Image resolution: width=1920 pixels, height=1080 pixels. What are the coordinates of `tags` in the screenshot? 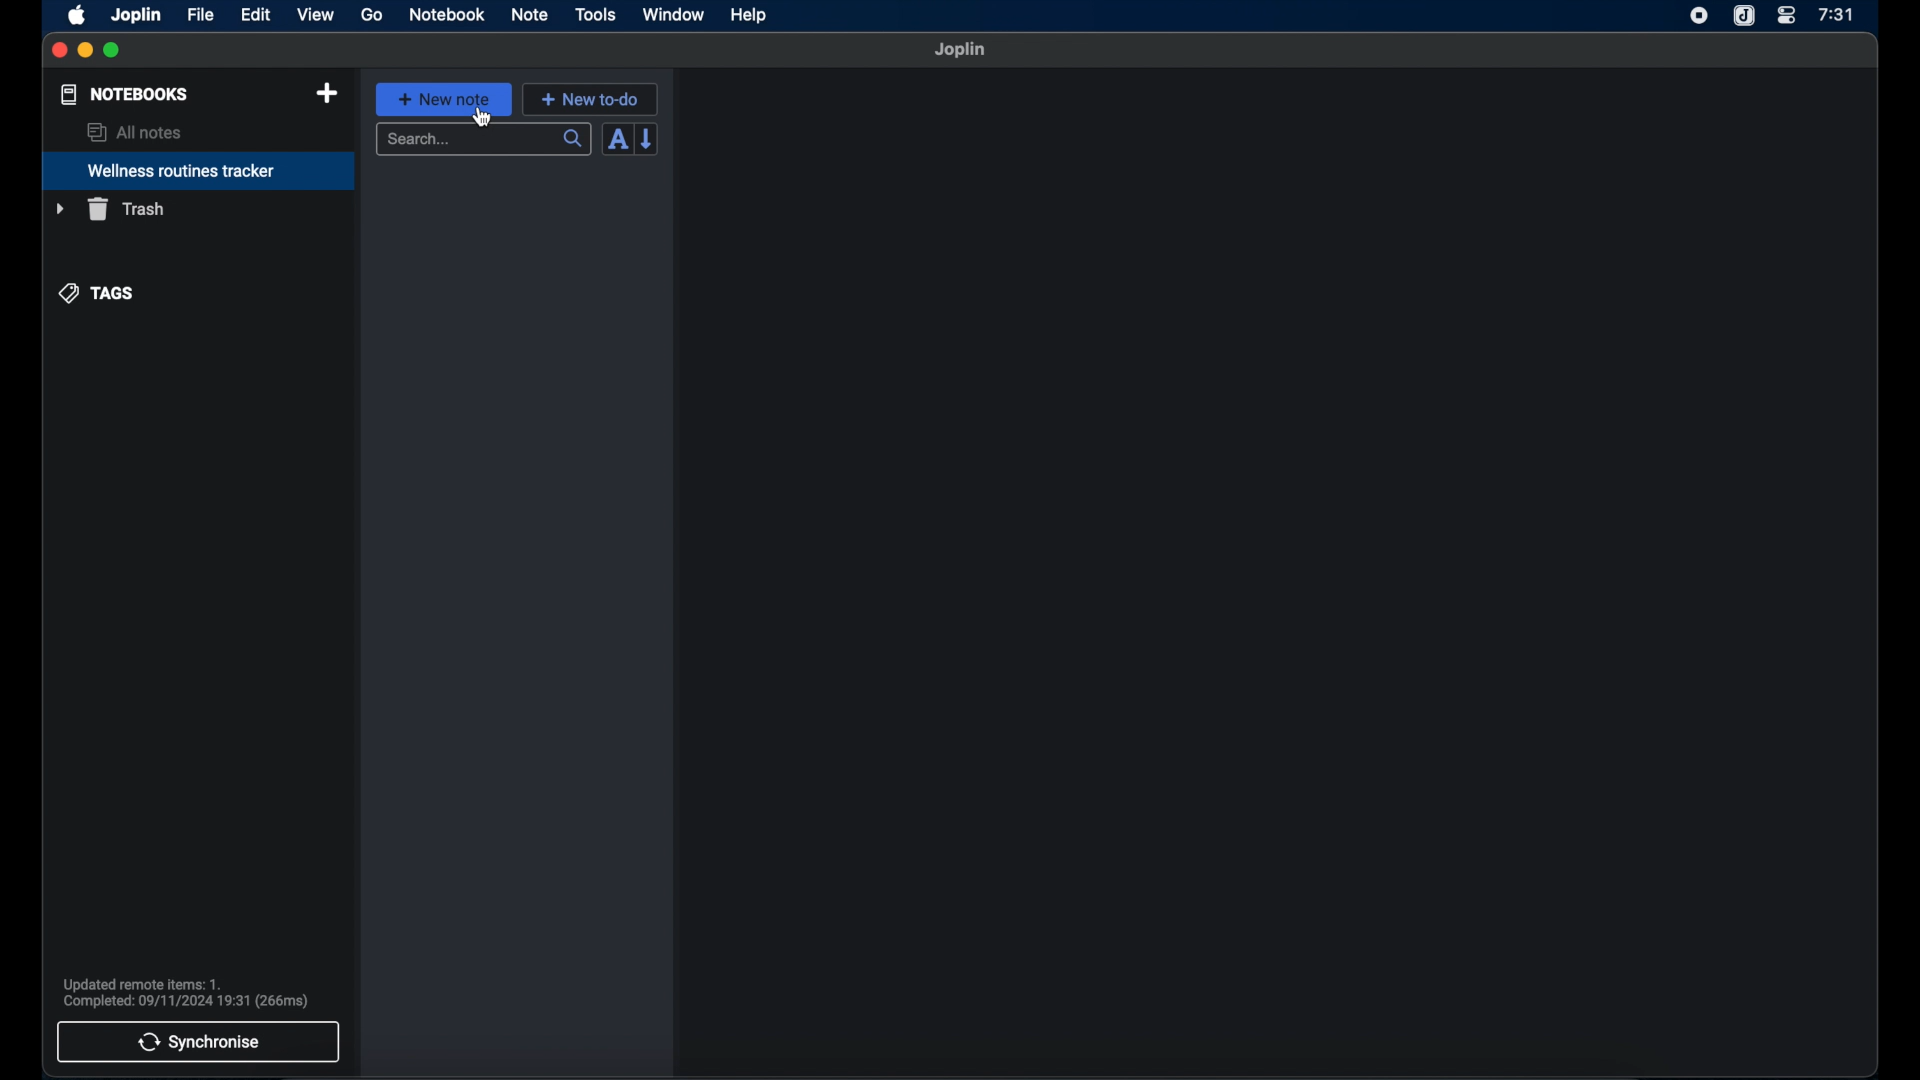 It's located at (97, 294).